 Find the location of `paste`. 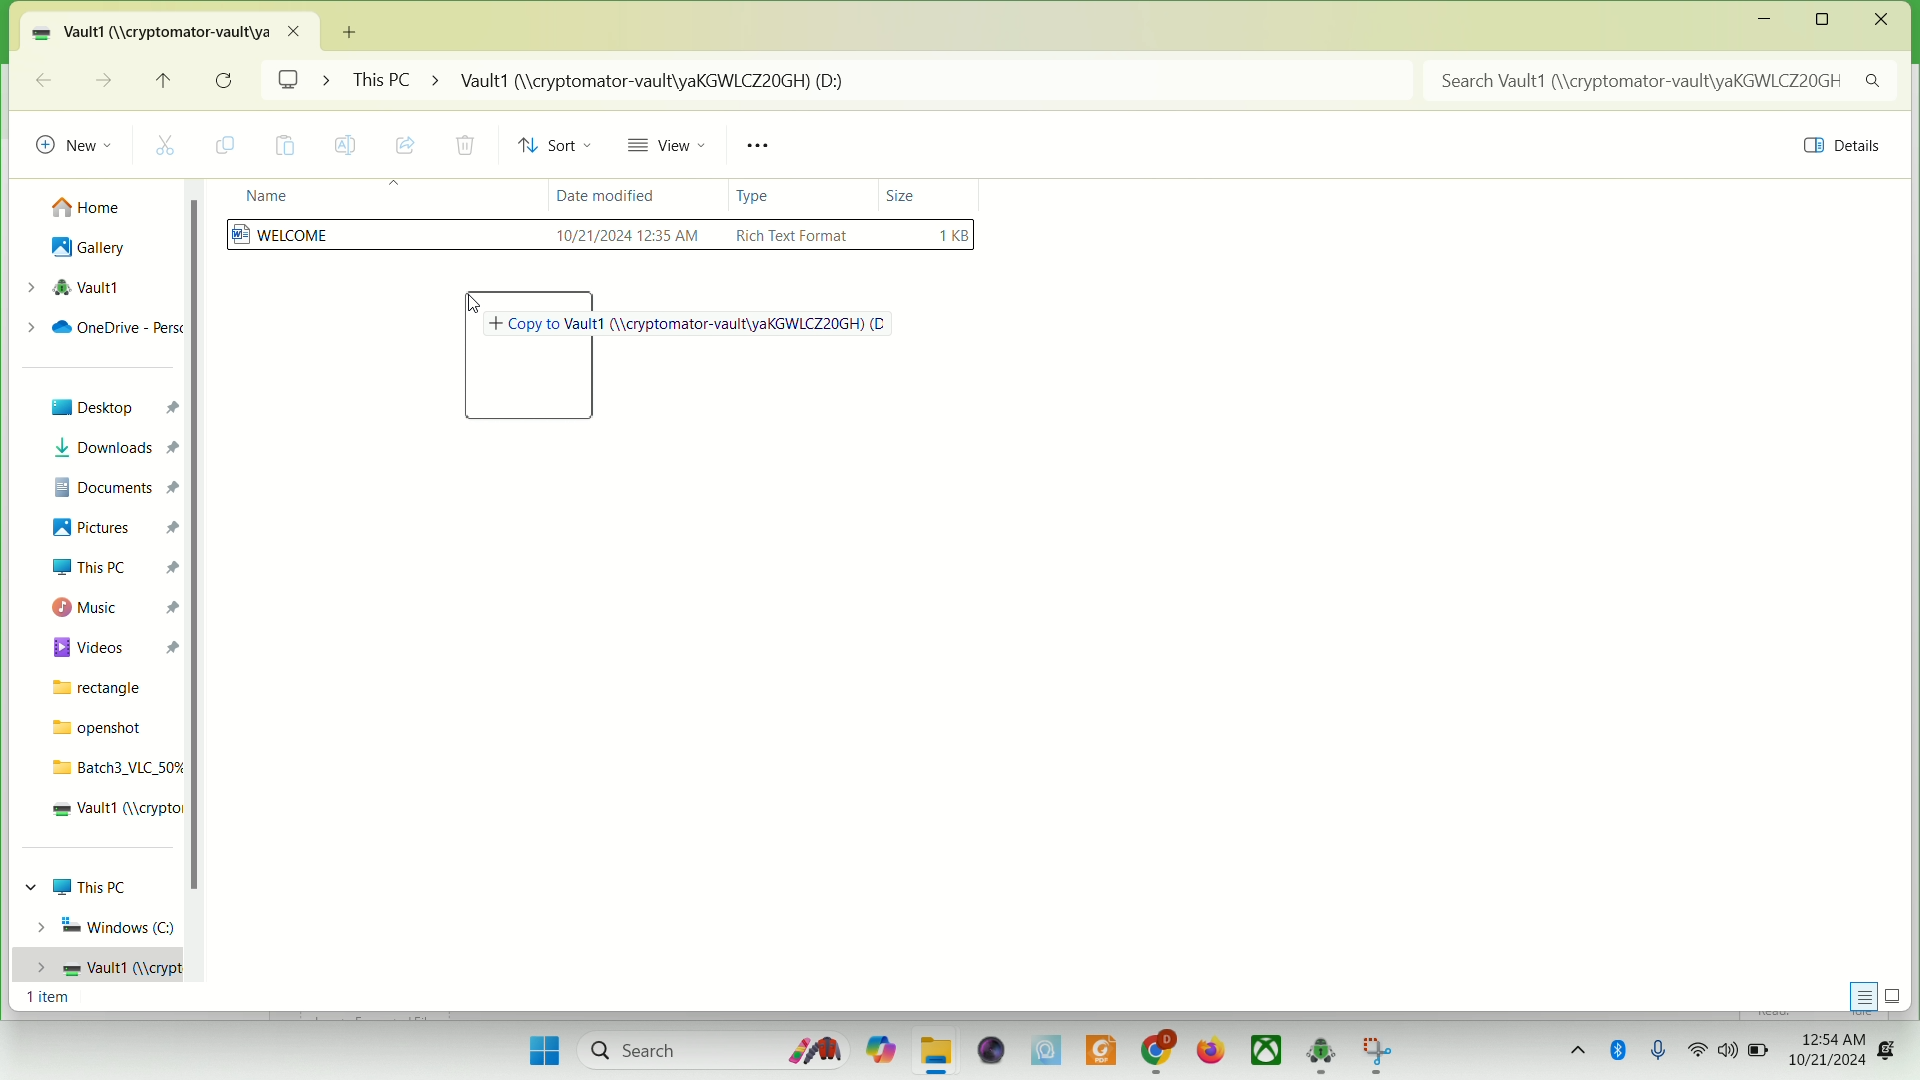

paste is located at coordinates (286, 146).